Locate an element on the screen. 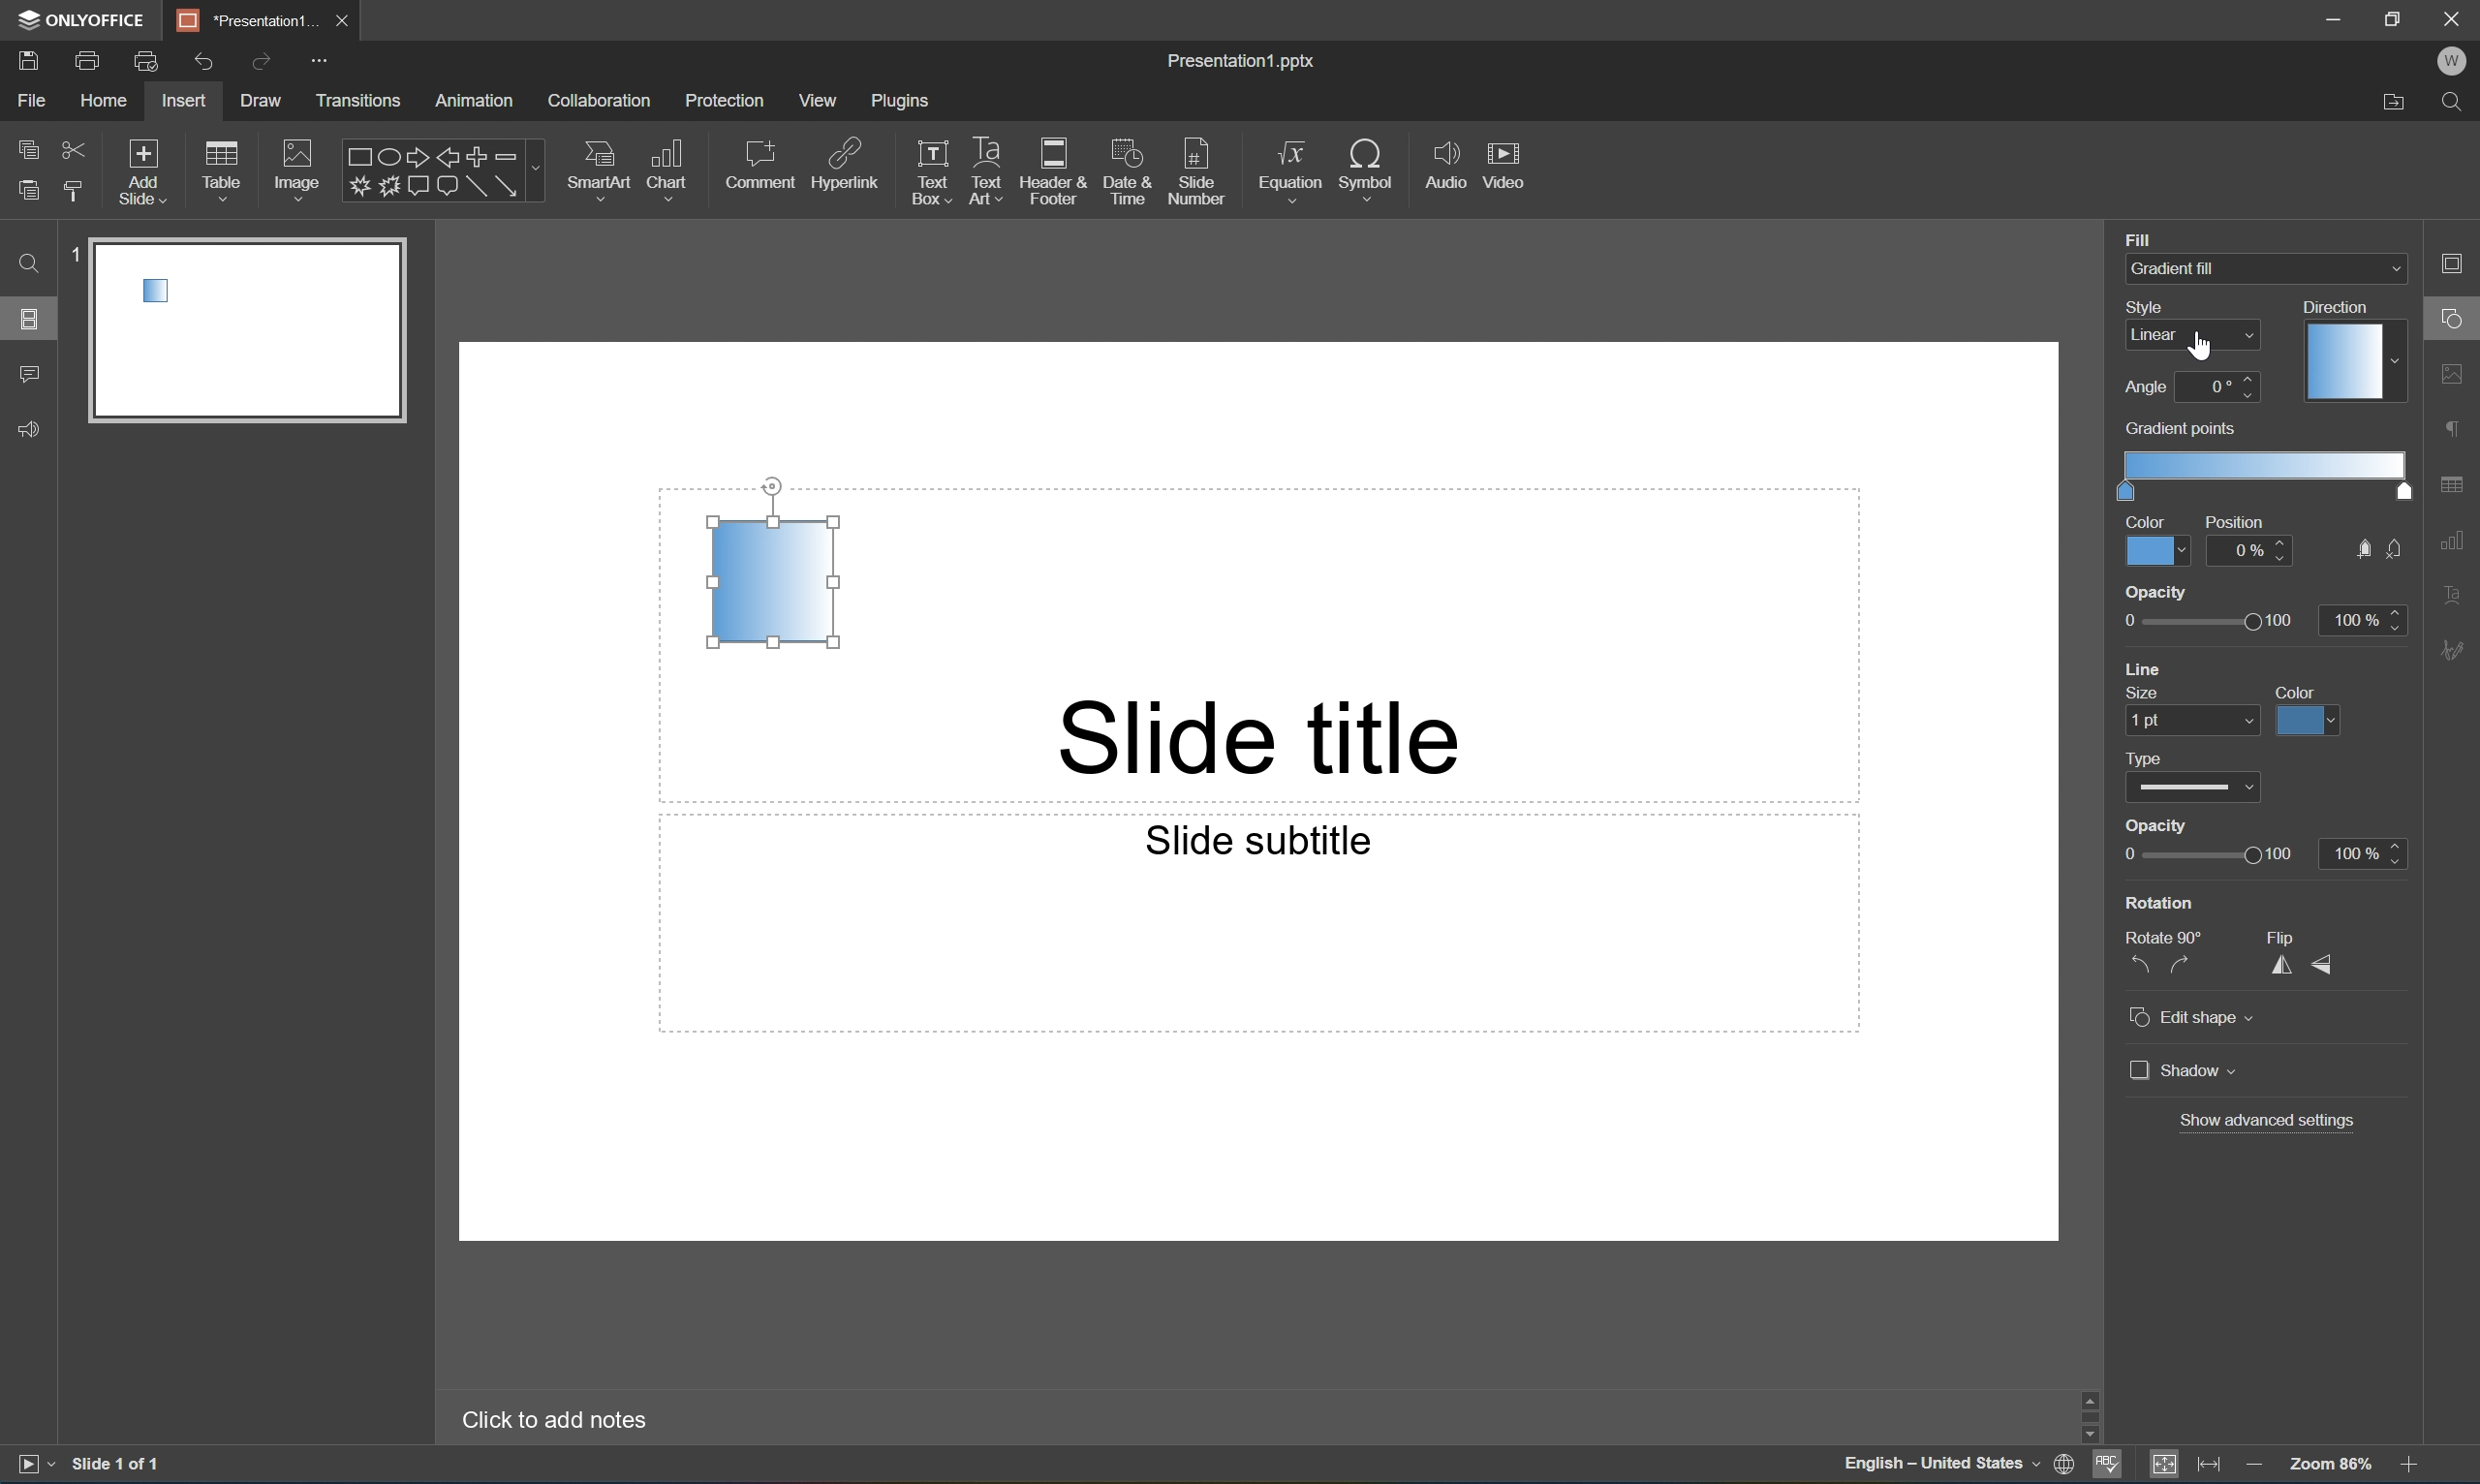 The height and width of the screenshot is (1484, 2480). Close is located at coordinates (2458, 17).